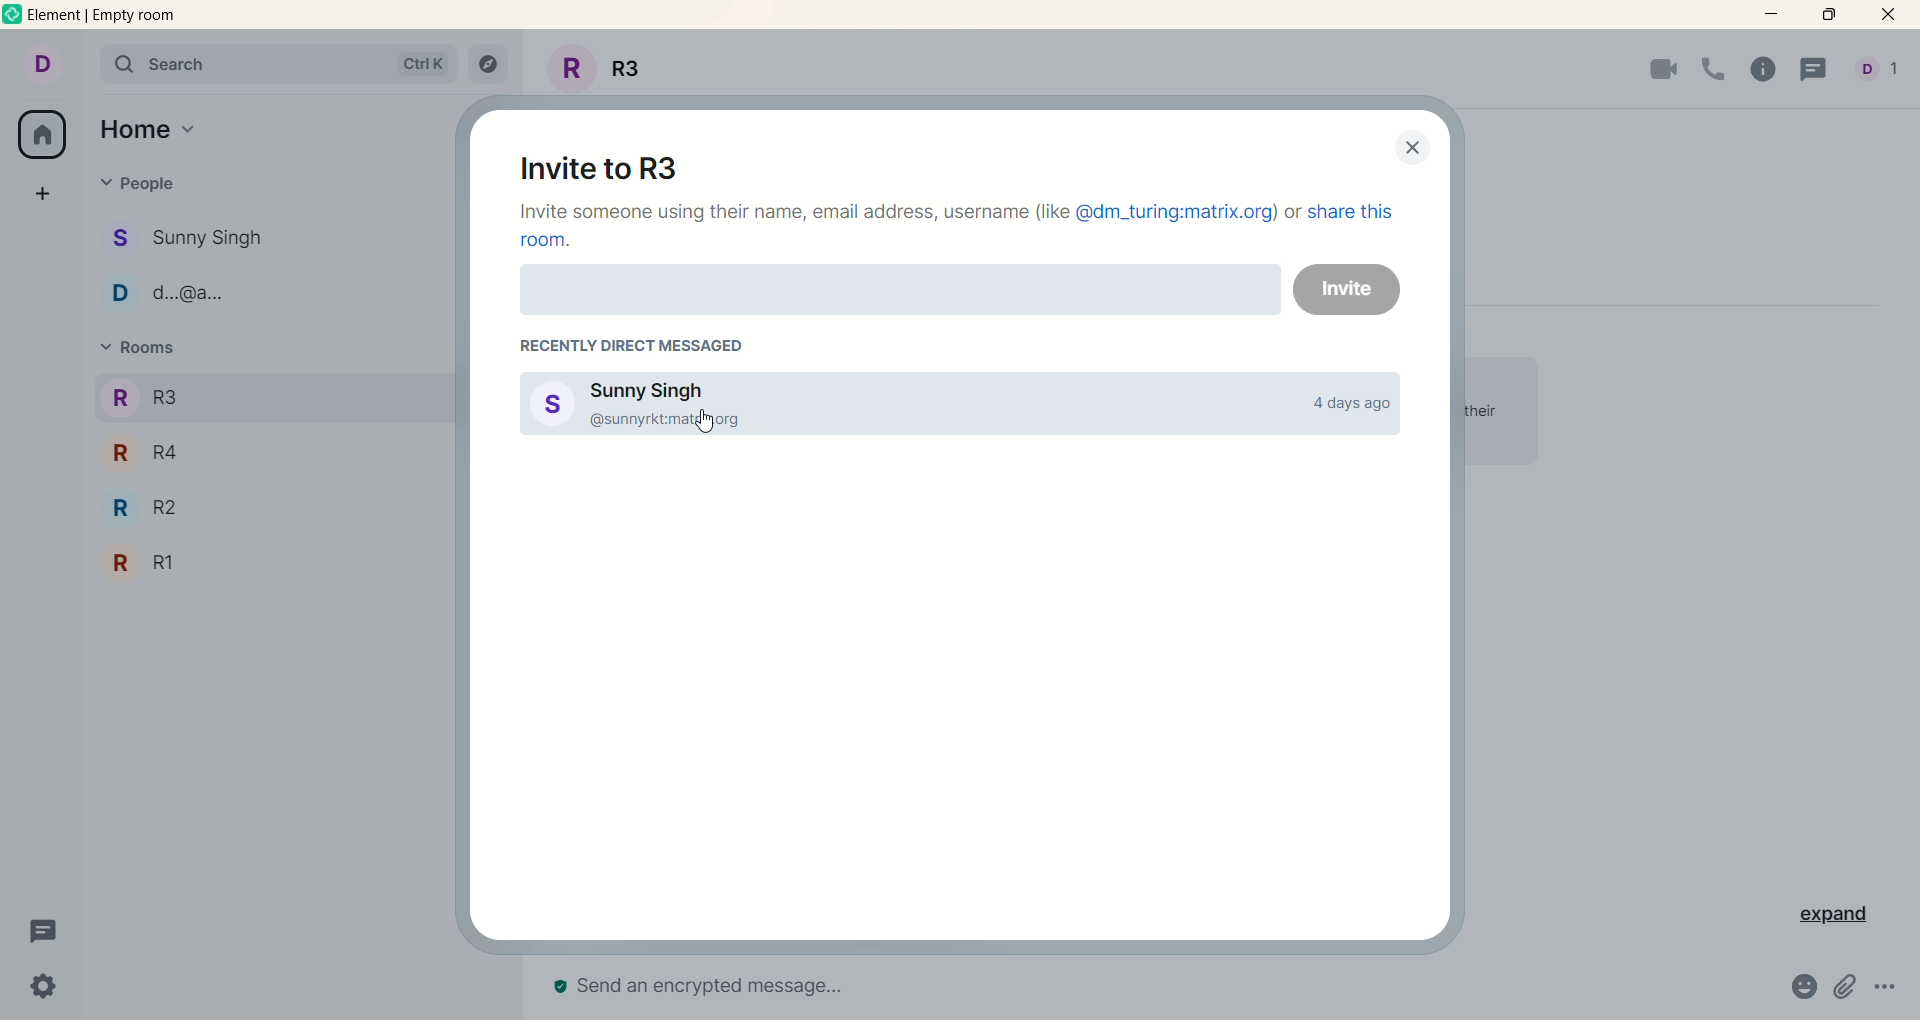 This screenshot has height=1020, width=1920. What do you see at coordinates (1908, 528) in the screenshot?
I see `vertical scroll bar` at bounding box center [1908, 528].